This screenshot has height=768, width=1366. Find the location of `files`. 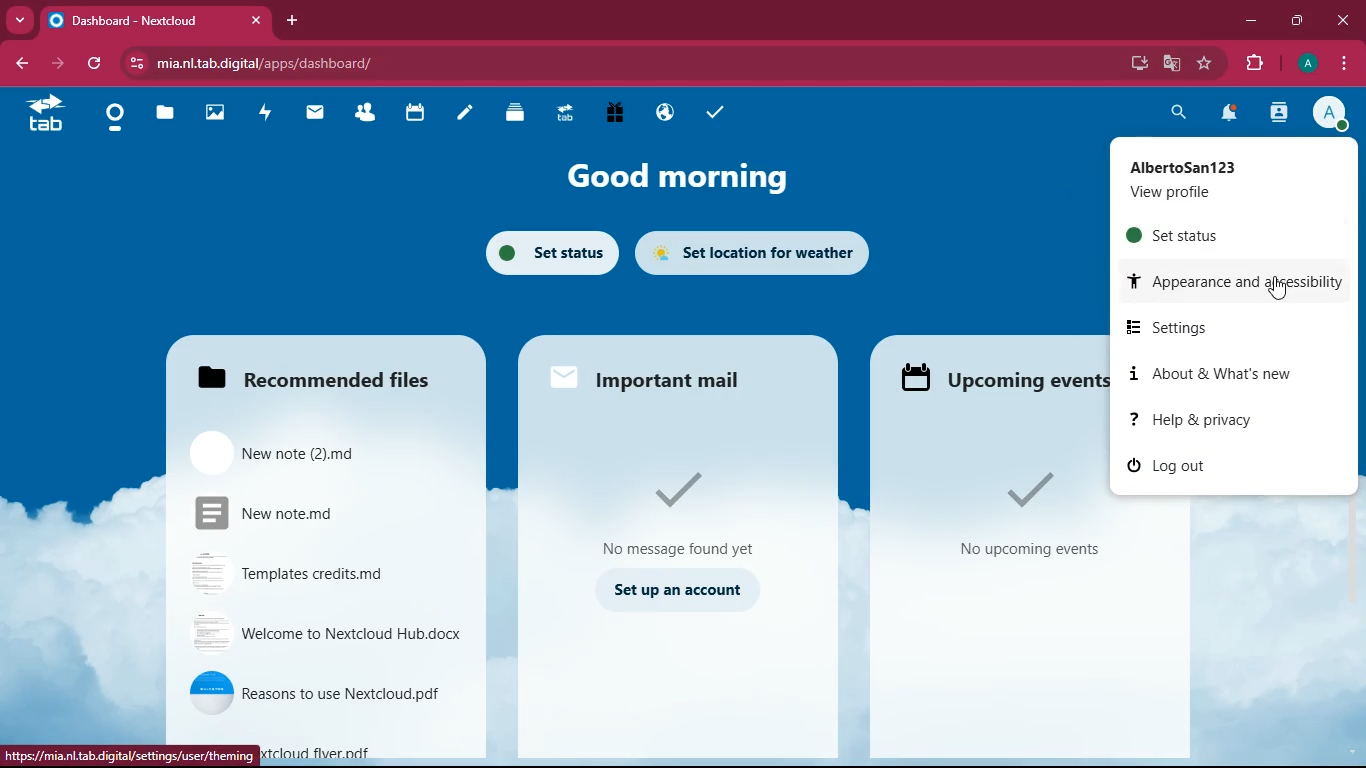

files is located at coordinates (318, 372).